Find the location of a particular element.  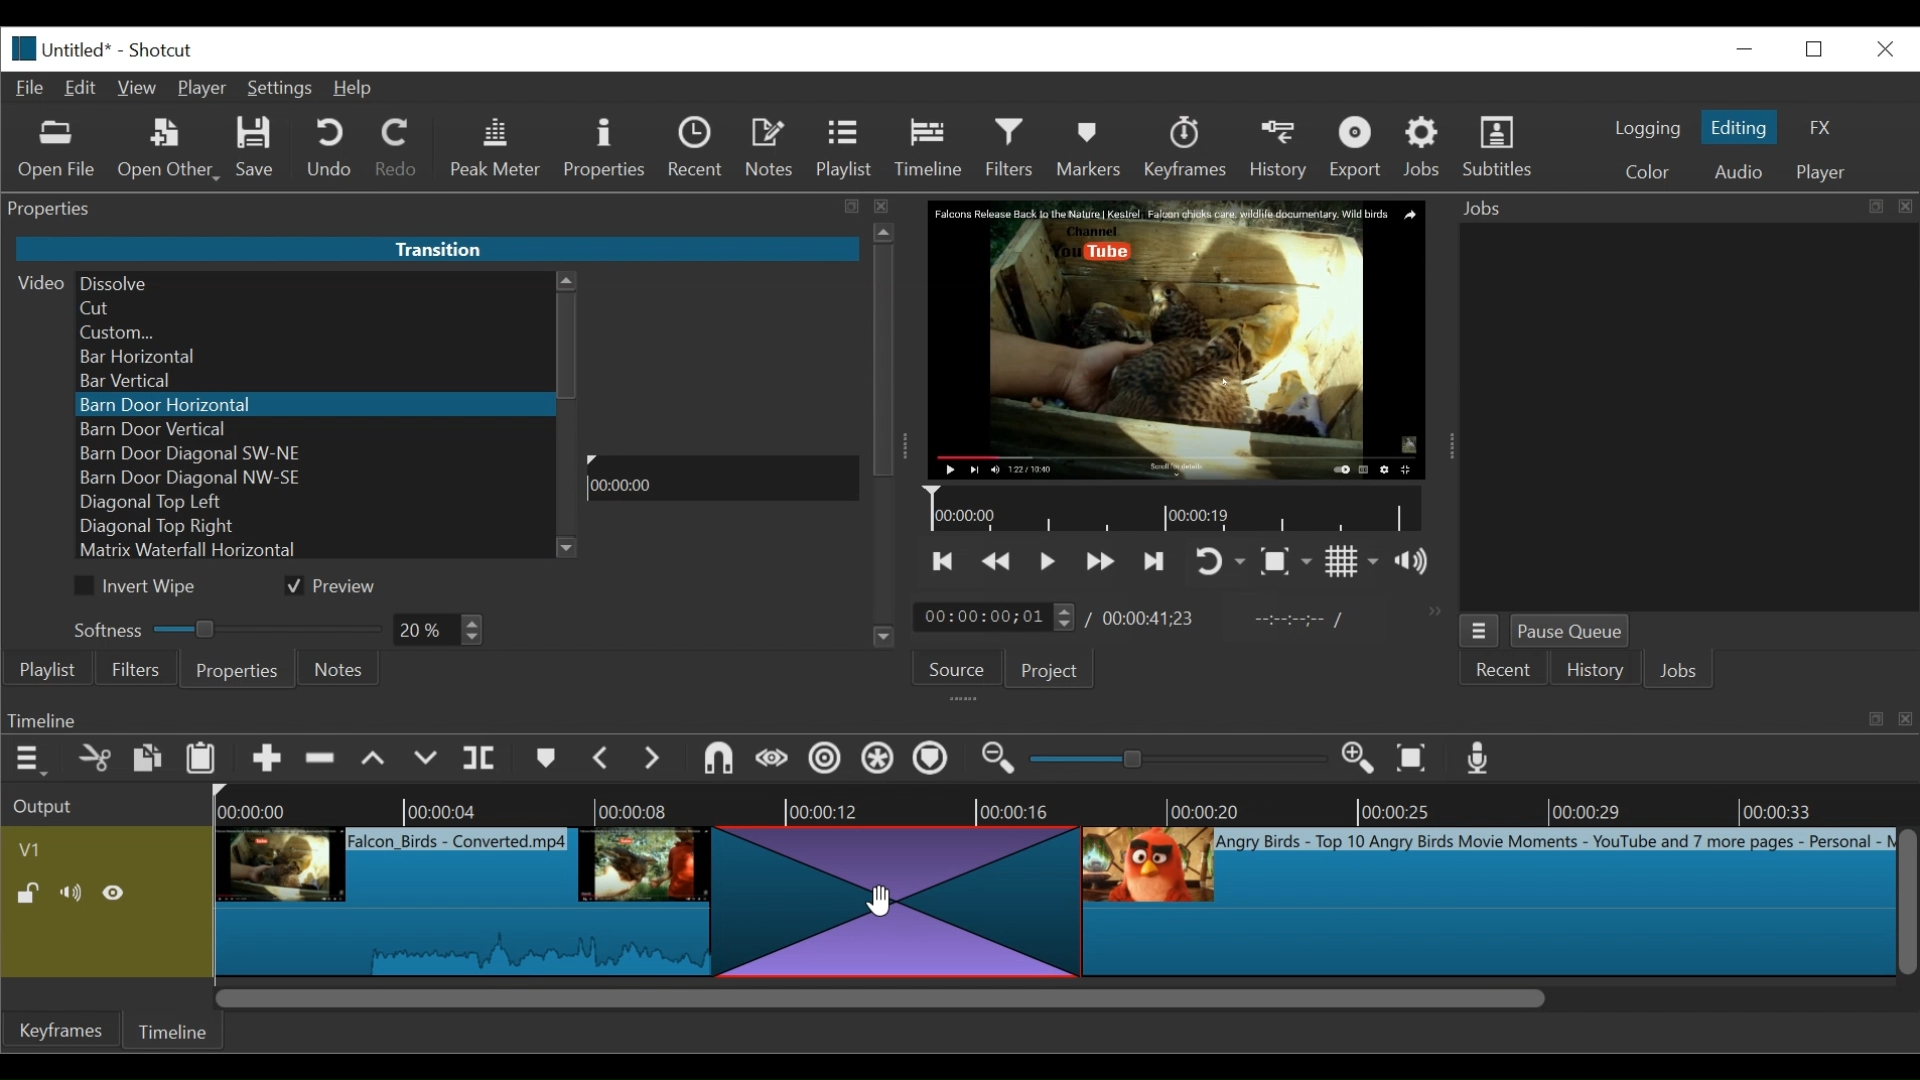

Mute is located at coordinates (73, 892).